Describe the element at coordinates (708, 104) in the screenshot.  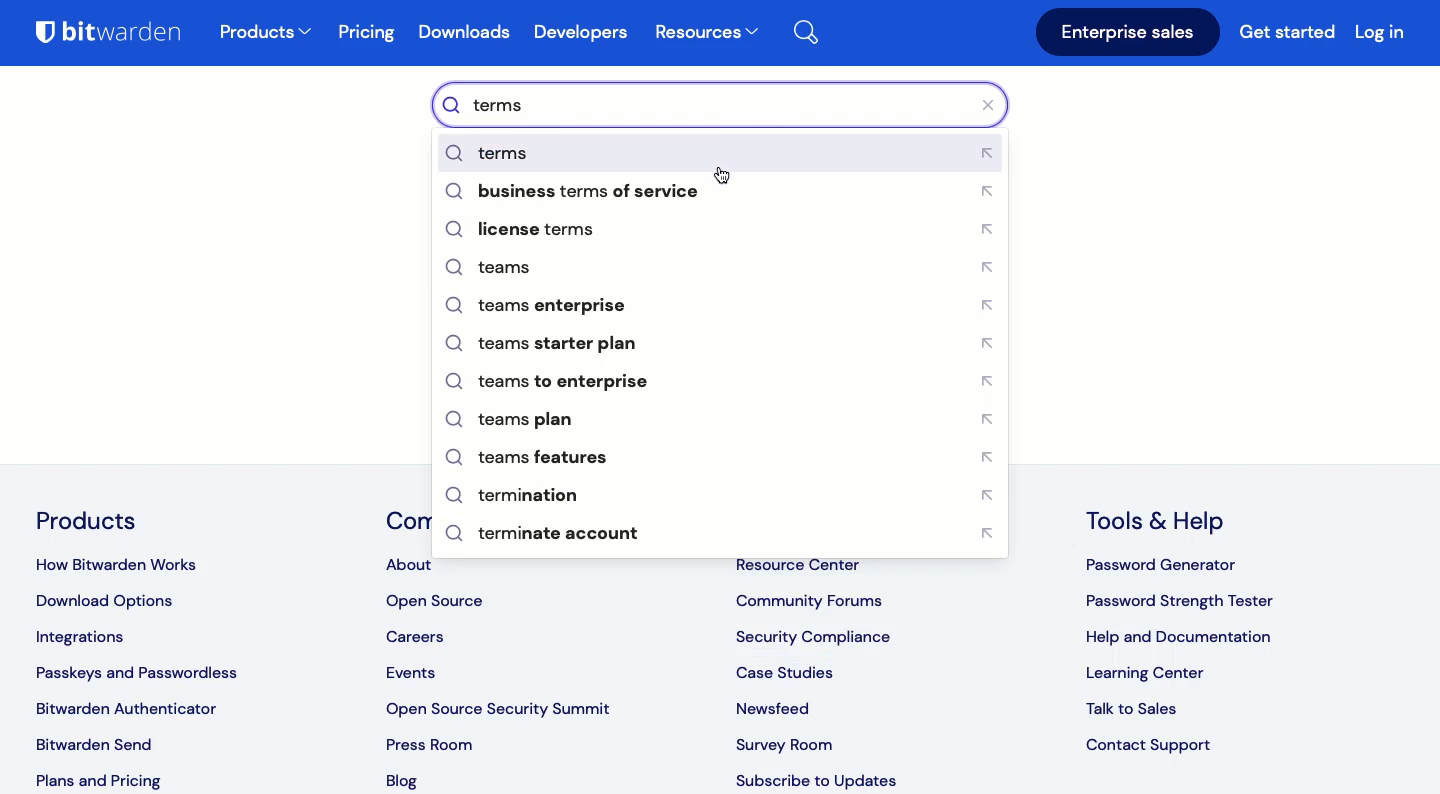
I see `Search bar` at that location.